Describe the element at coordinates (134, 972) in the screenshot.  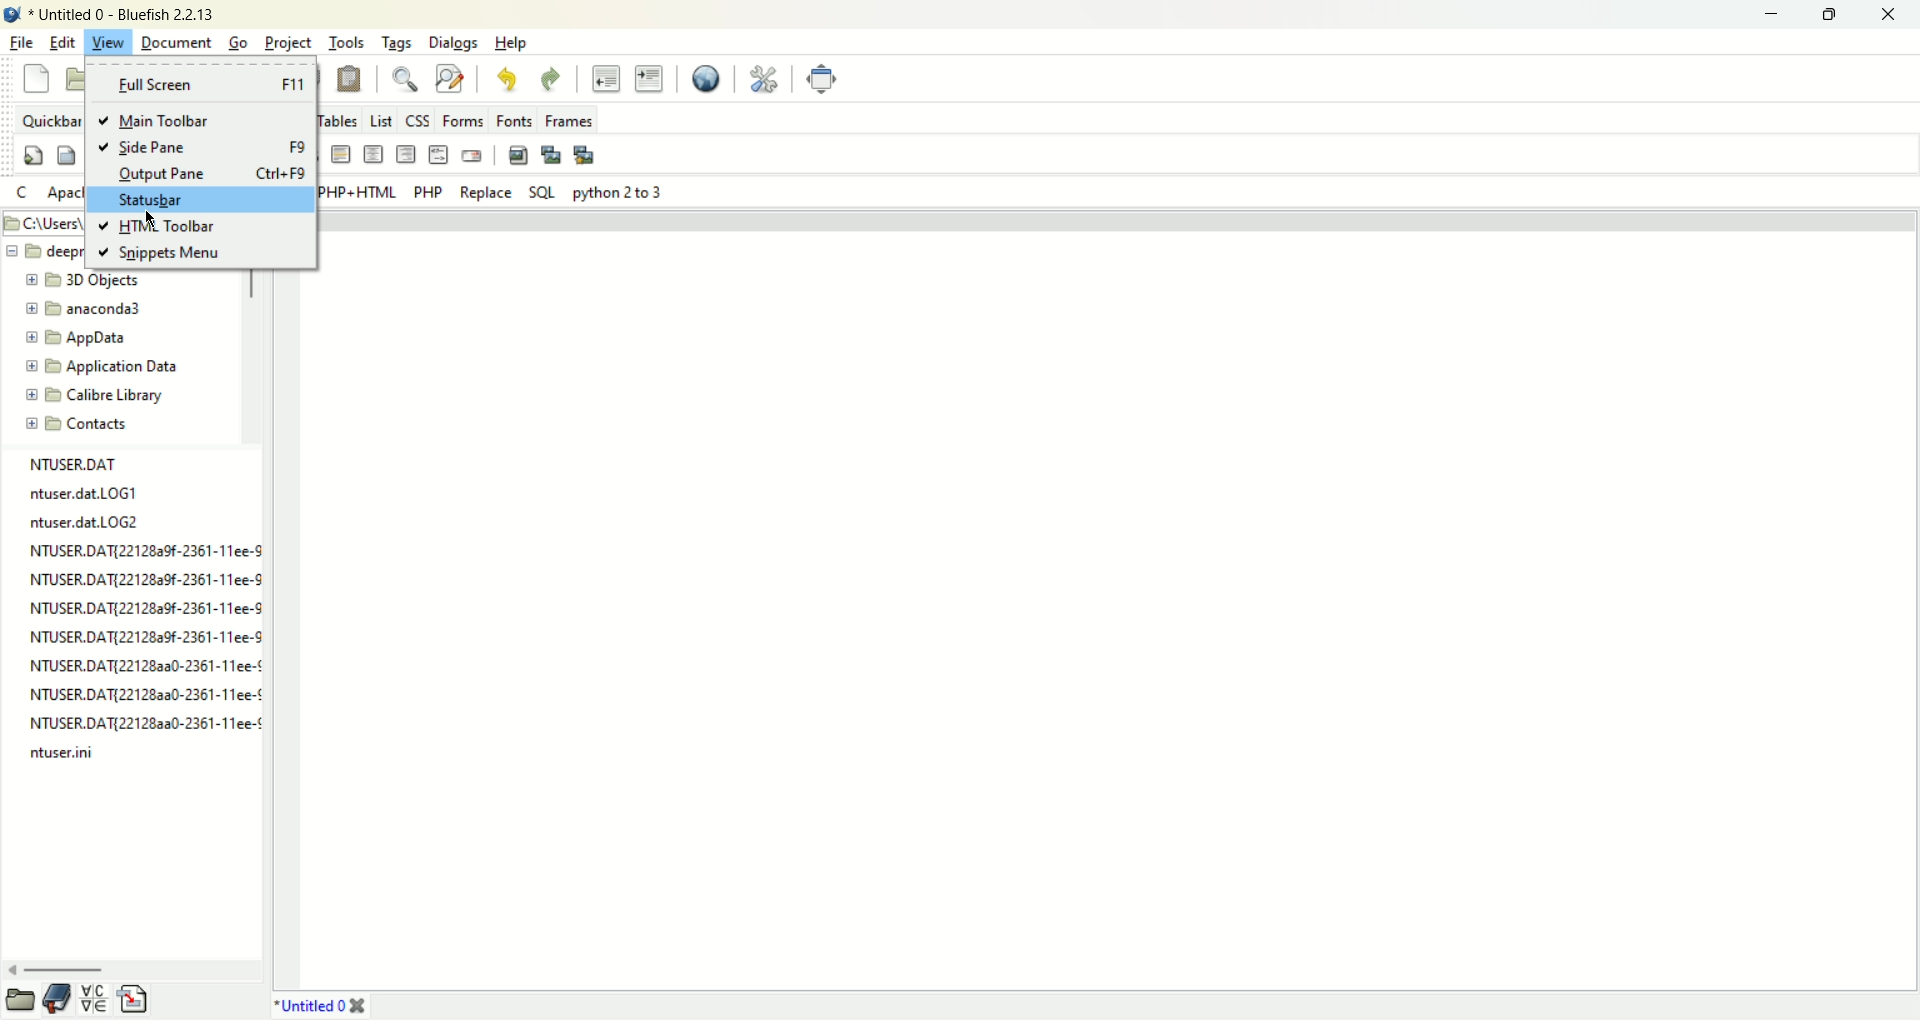
I see `scroll bar` at that location.